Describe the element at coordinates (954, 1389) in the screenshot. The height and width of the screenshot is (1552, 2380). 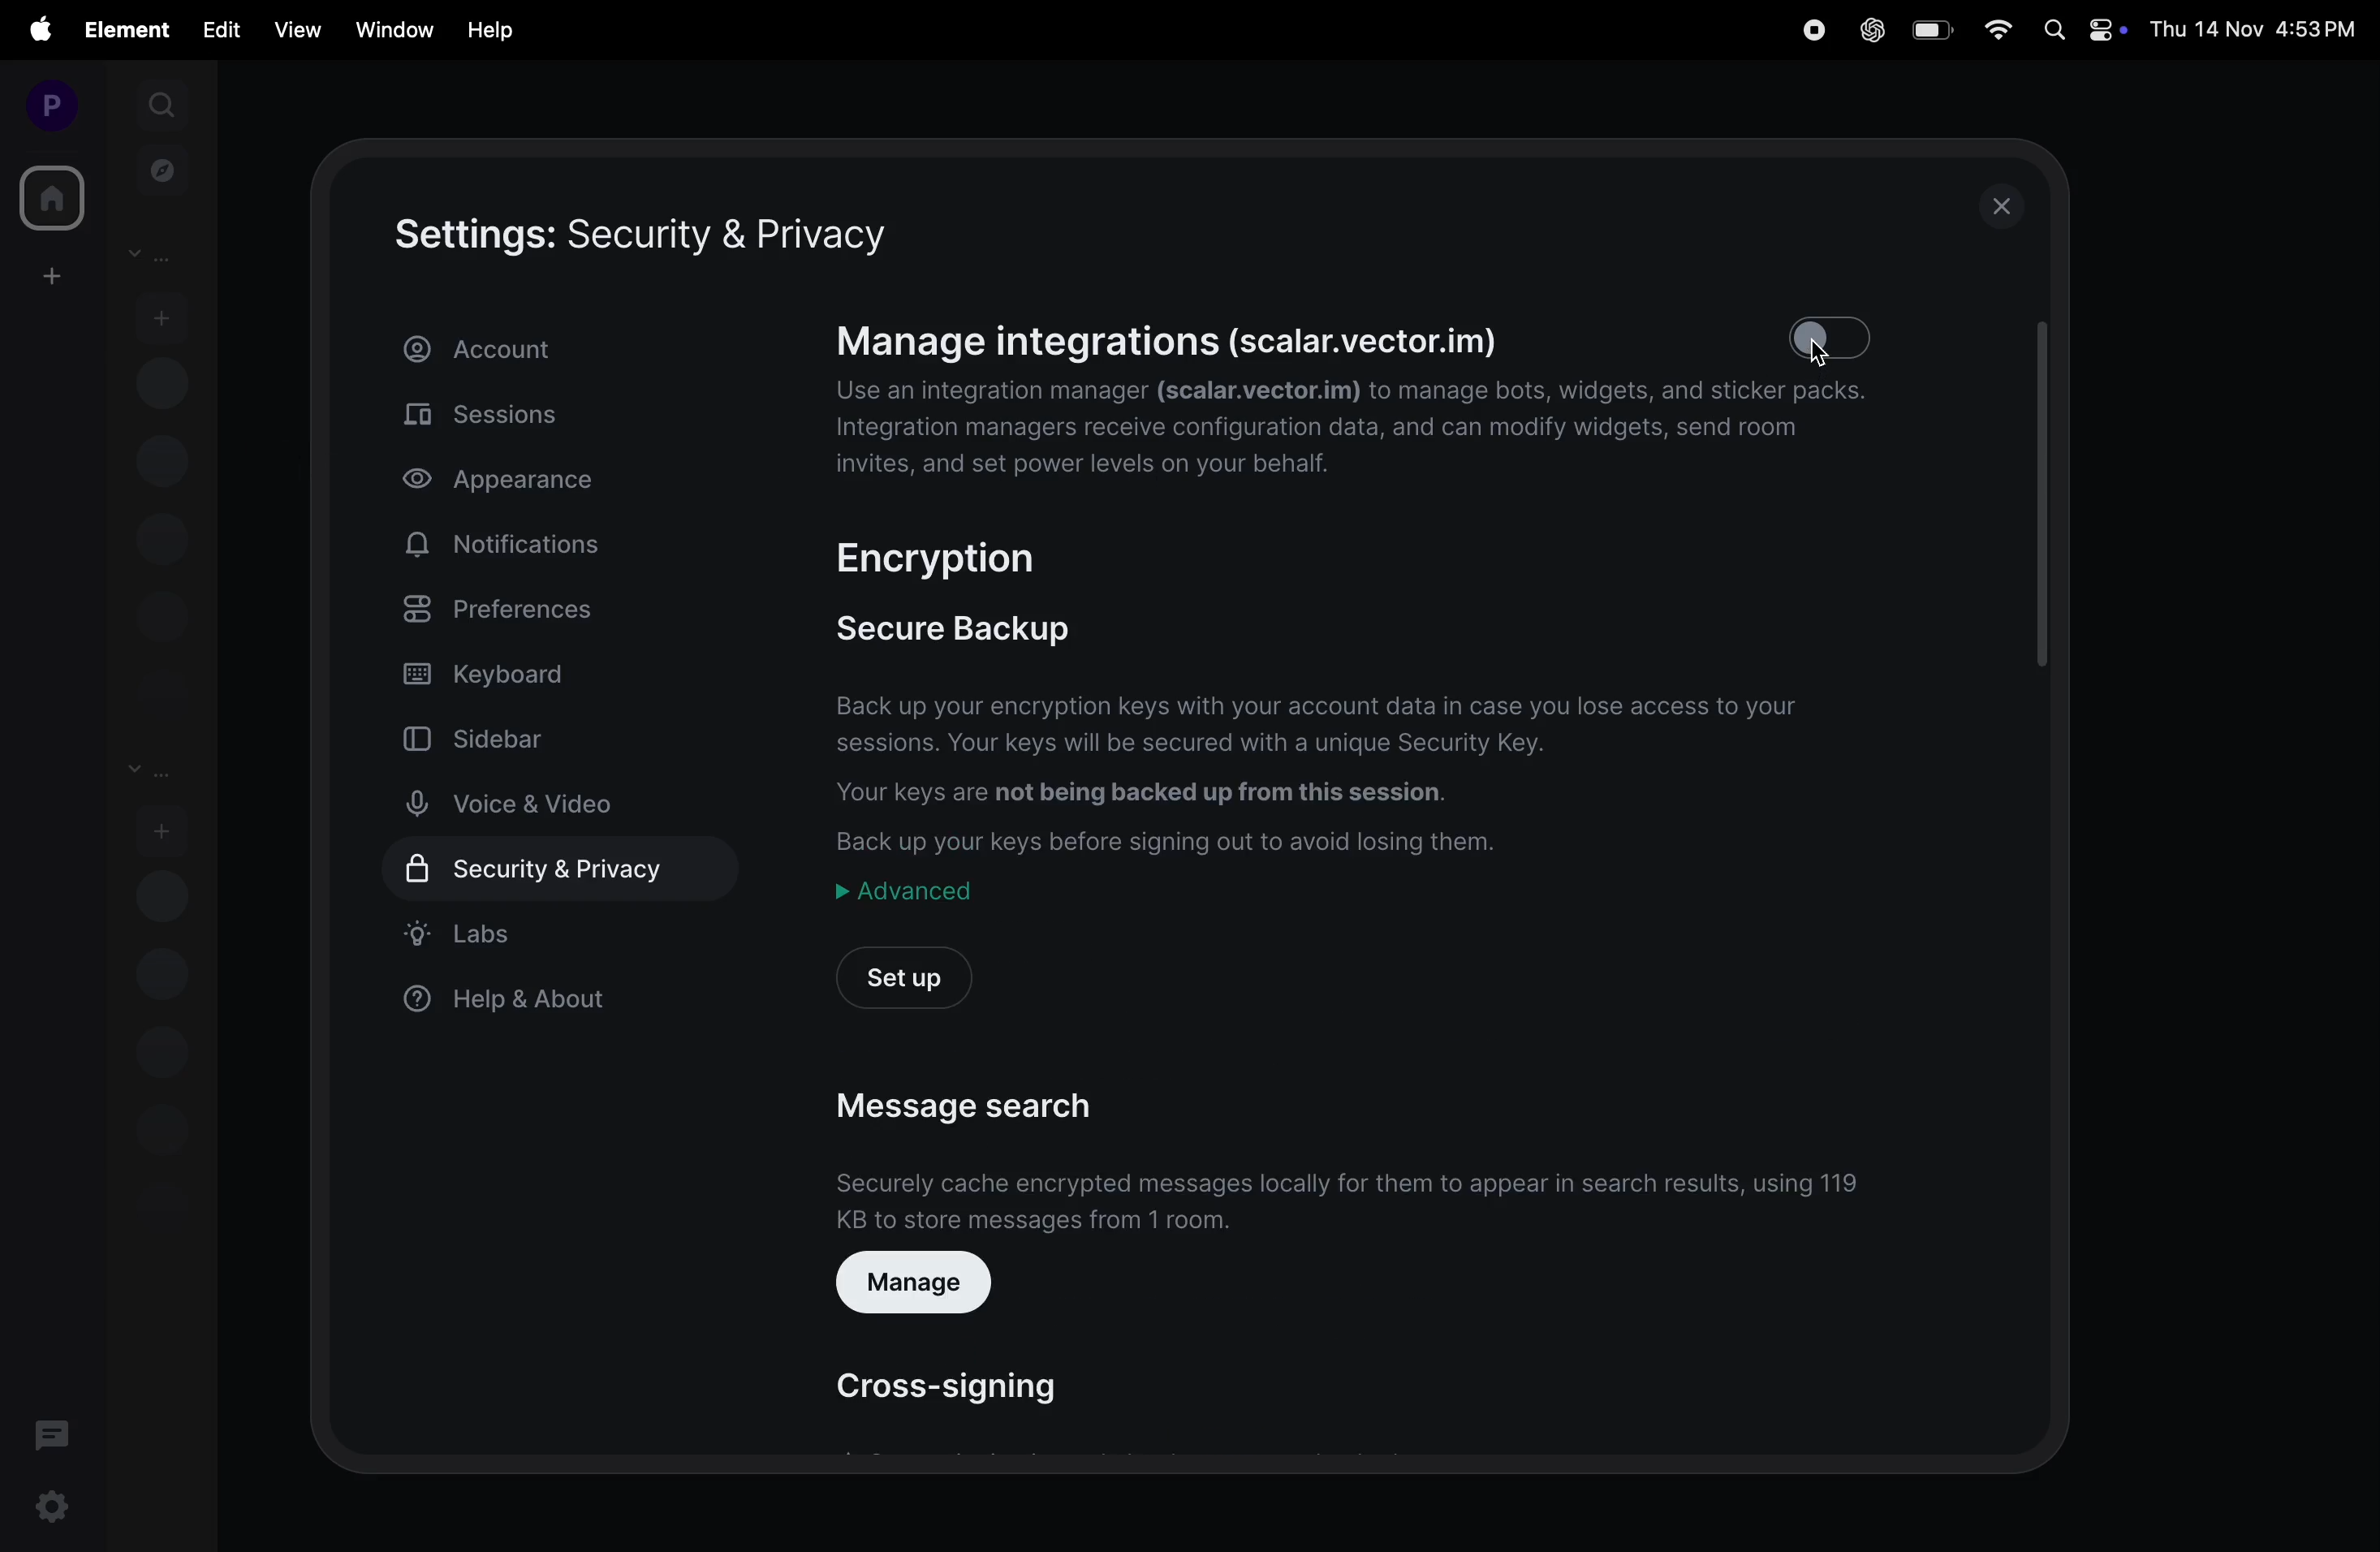
I see `cross signing` at that location.